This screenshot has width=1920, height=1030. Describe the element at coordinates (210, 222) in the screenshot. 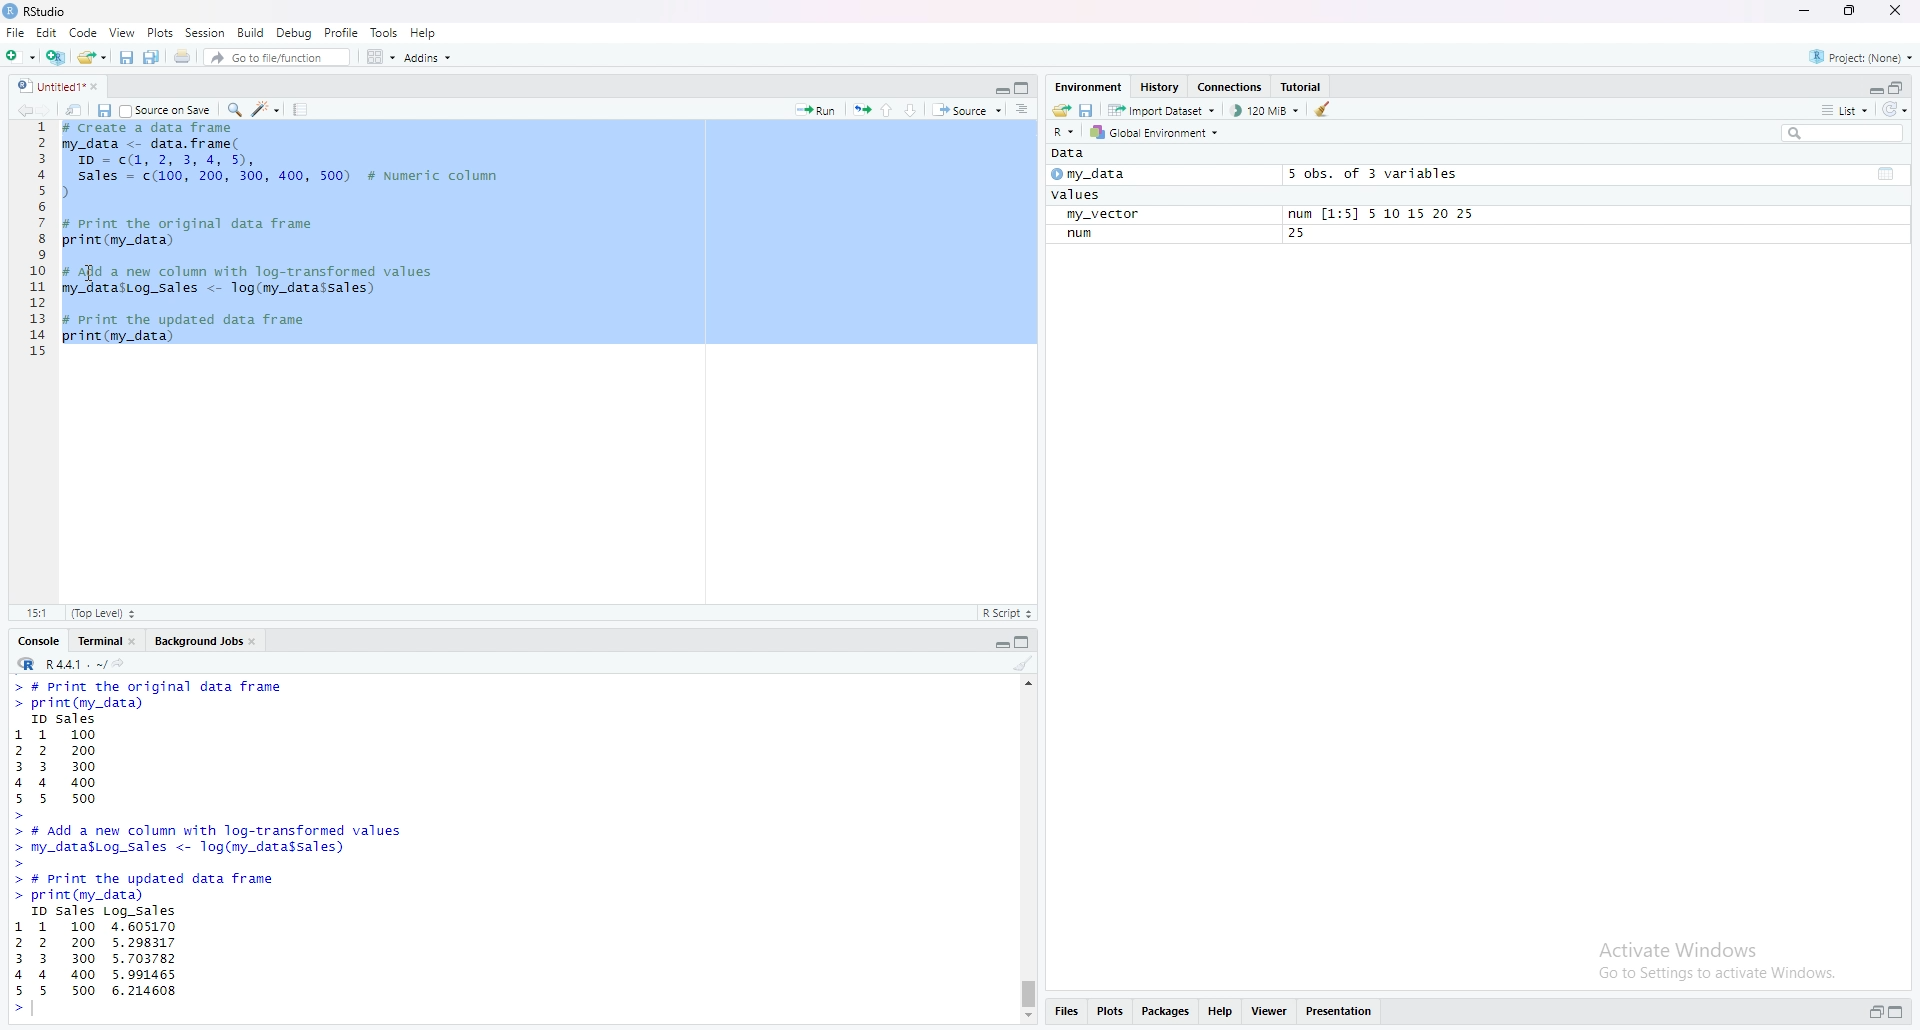

I see `# Print the original frame` at that location.